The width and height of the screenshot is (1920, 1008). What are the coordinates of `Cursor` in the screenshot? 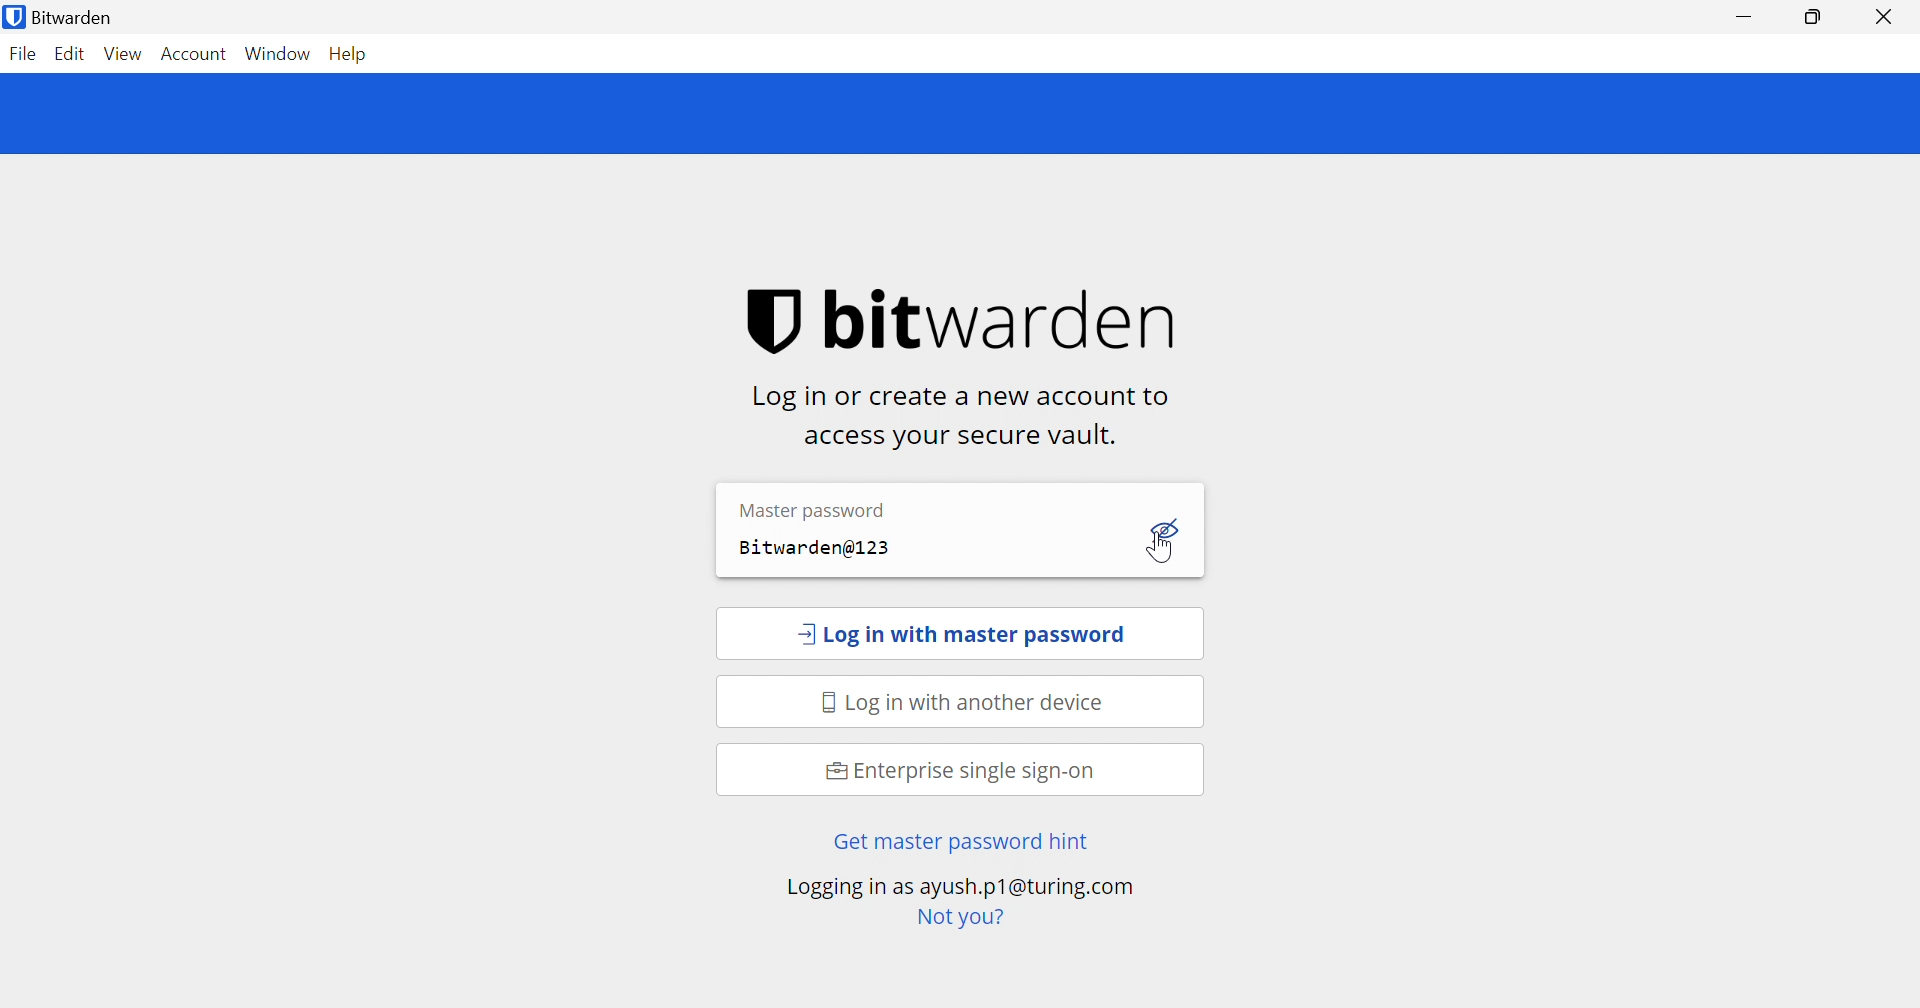 It's located at (1154, 554).